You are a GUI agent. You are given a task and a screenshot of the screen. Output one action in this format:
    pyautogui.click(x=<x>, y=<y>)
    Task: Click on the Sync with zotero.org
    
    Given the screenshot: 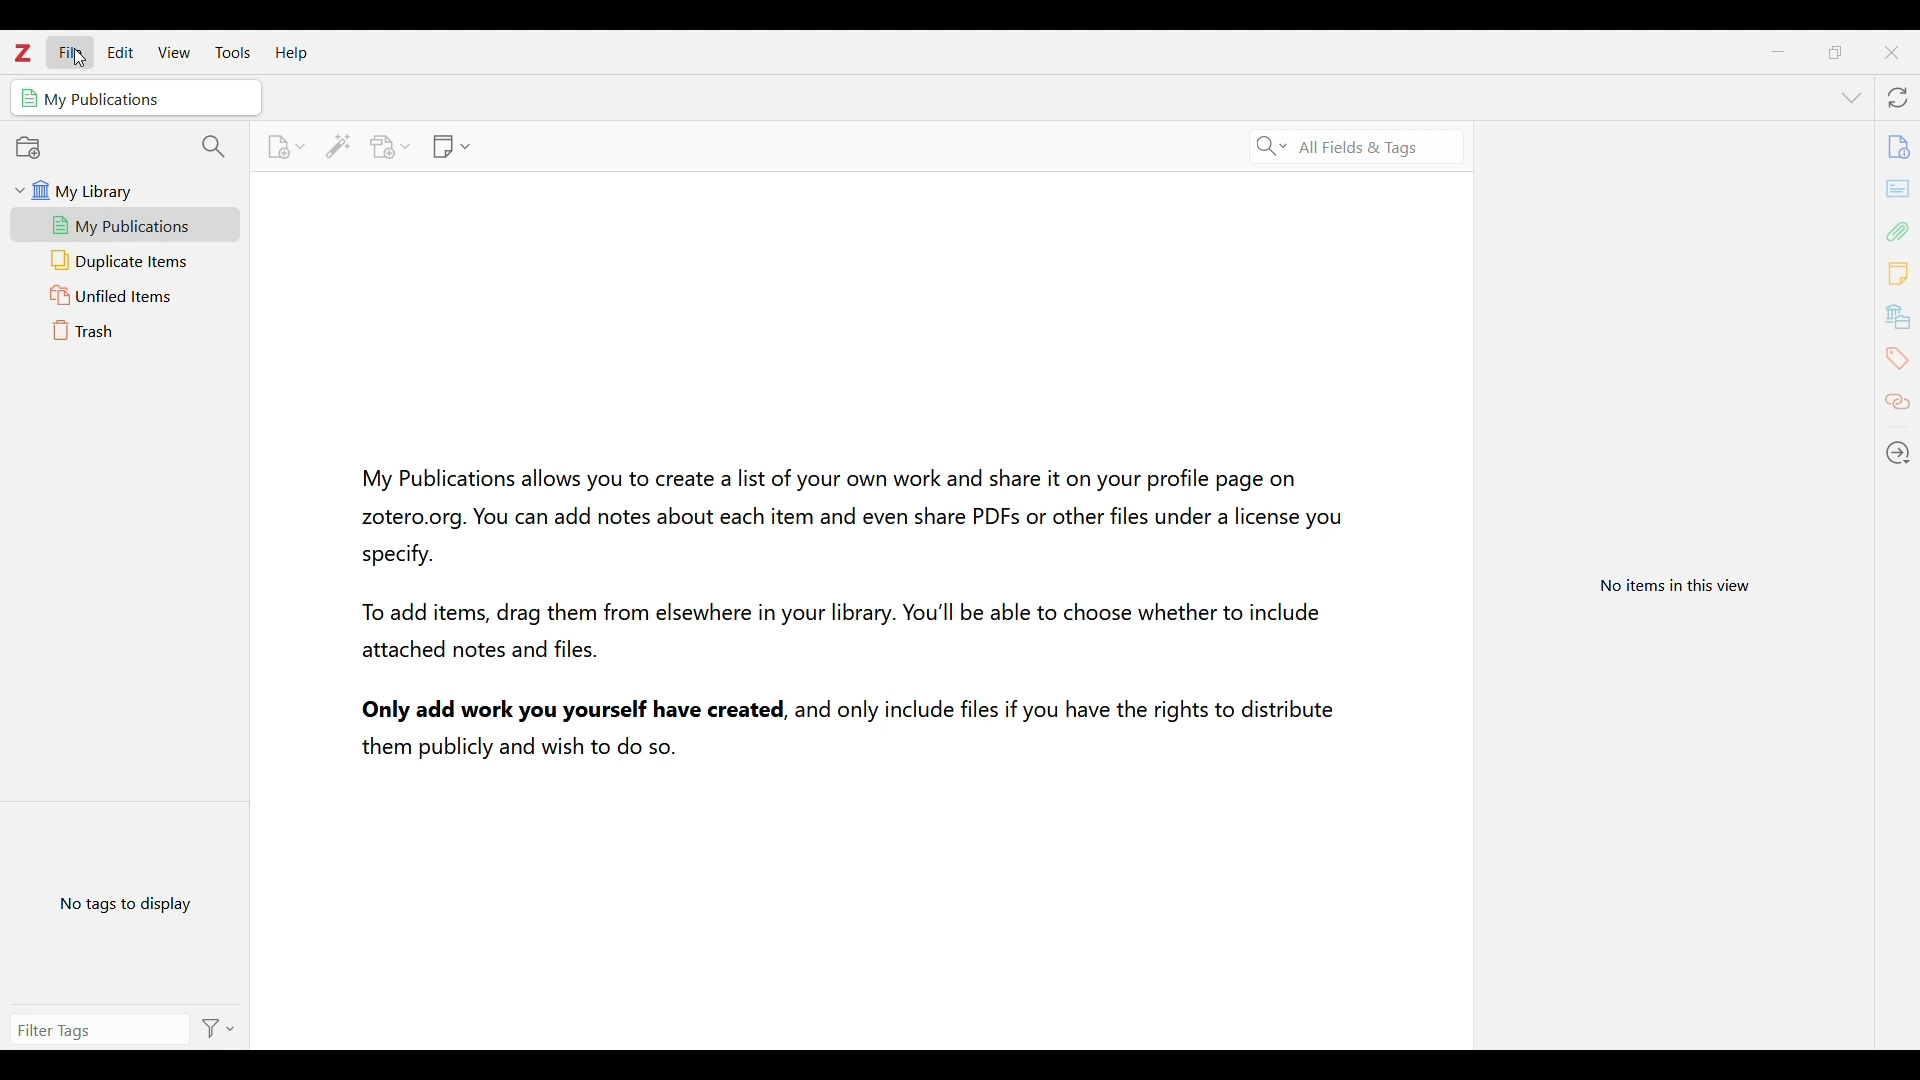 What is the action you would take?
    pyautogui.click(x=1898, y=98)
    